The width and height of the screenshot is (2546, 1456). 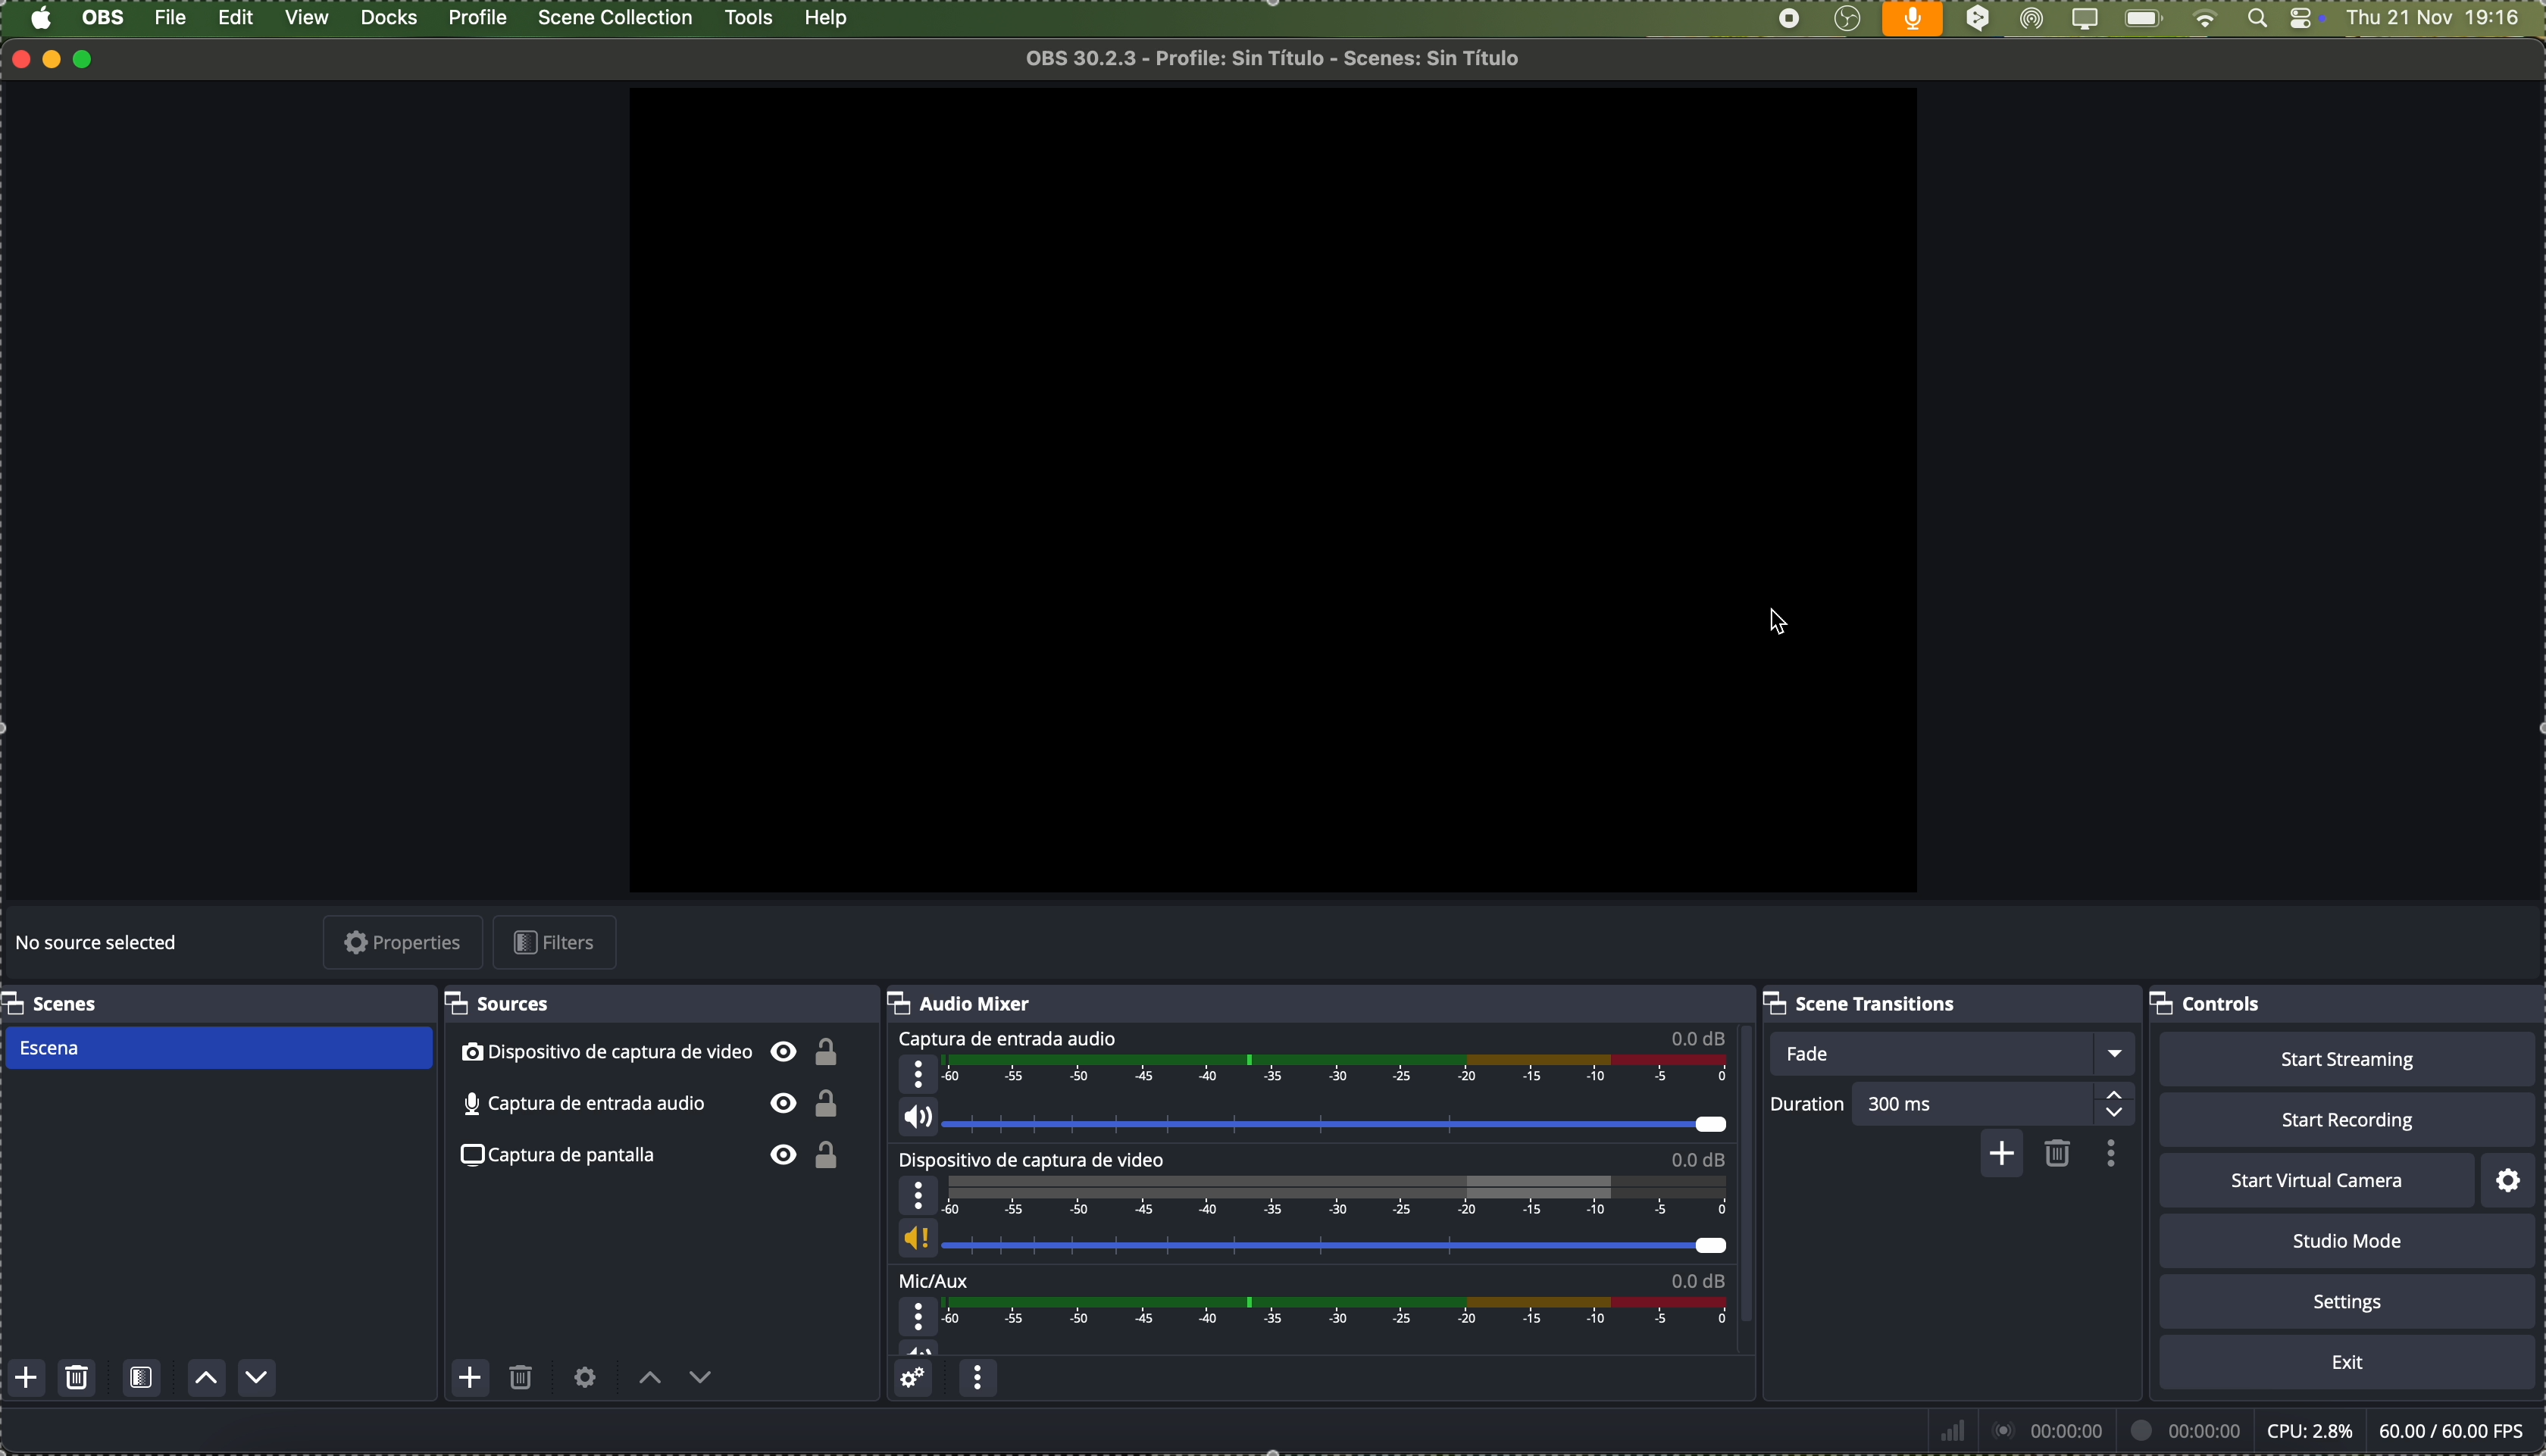 I want to click on data, so click(x=2230, y=1430).